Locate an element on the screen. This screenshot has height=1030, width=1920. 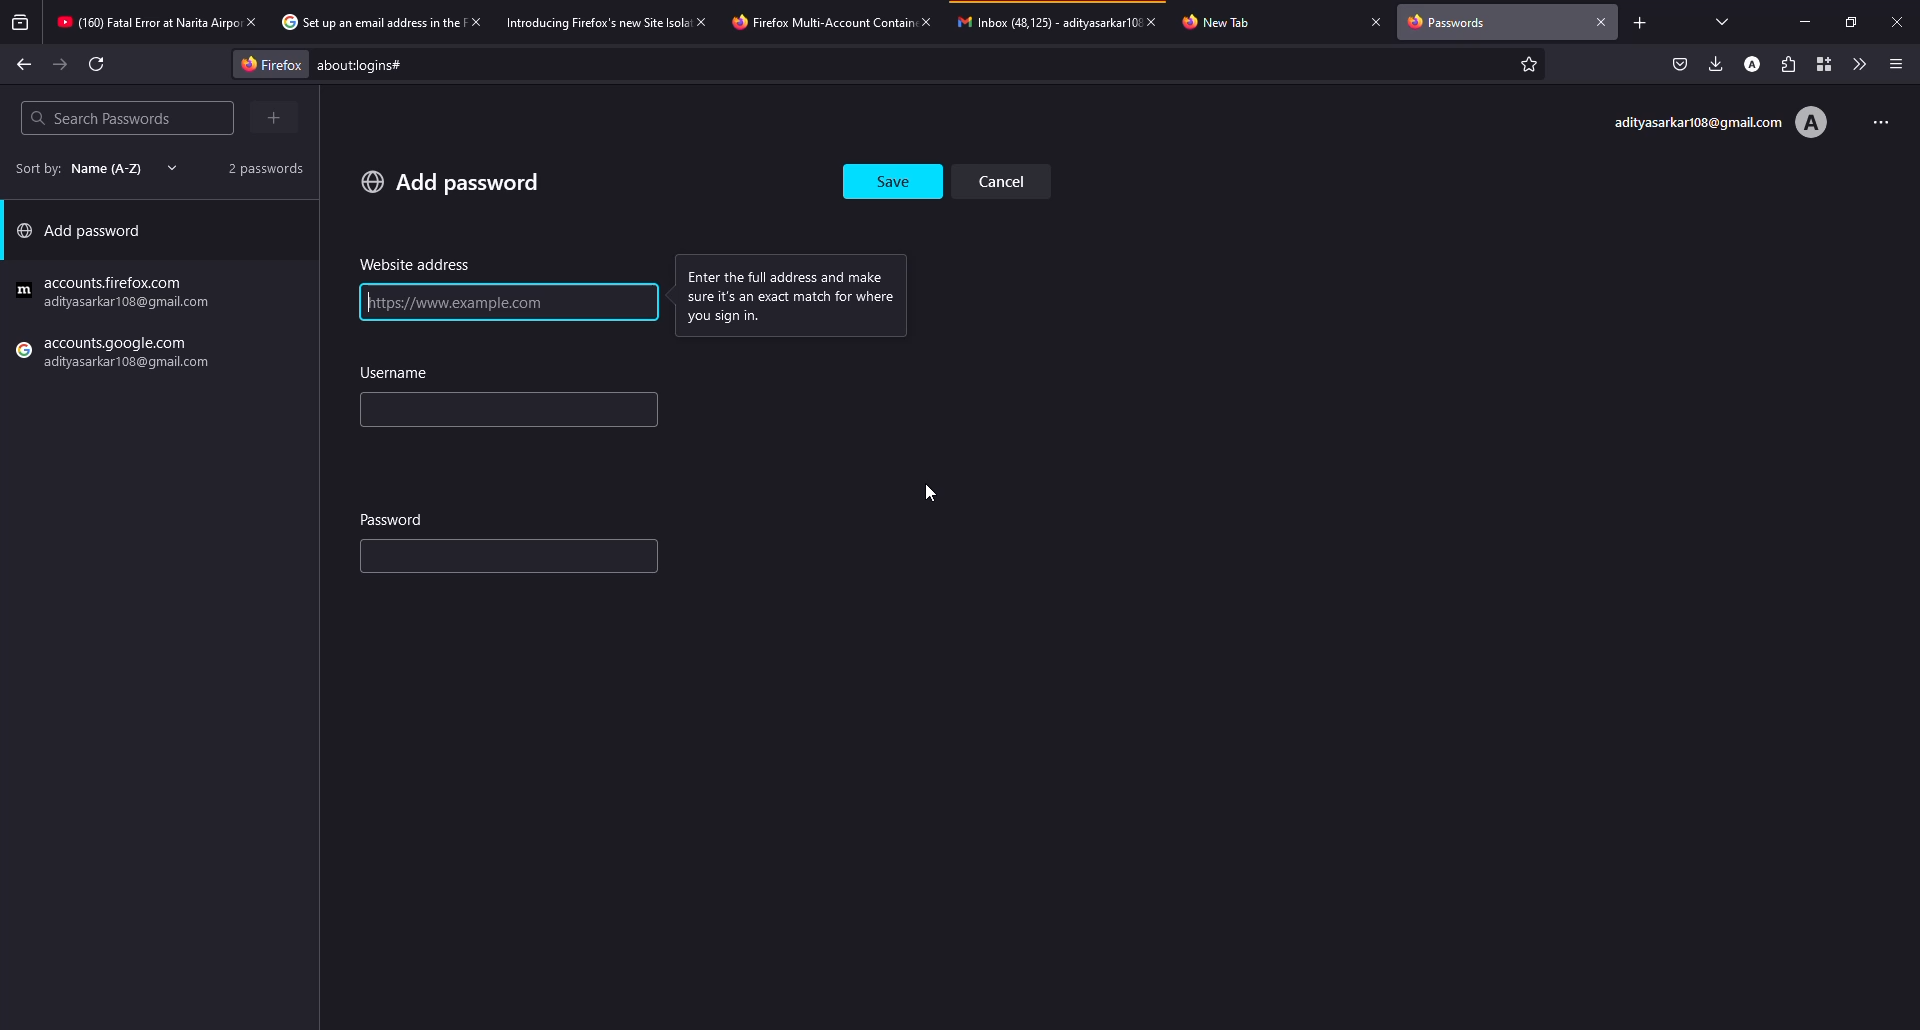
add password is located at coordinates (86, 235).